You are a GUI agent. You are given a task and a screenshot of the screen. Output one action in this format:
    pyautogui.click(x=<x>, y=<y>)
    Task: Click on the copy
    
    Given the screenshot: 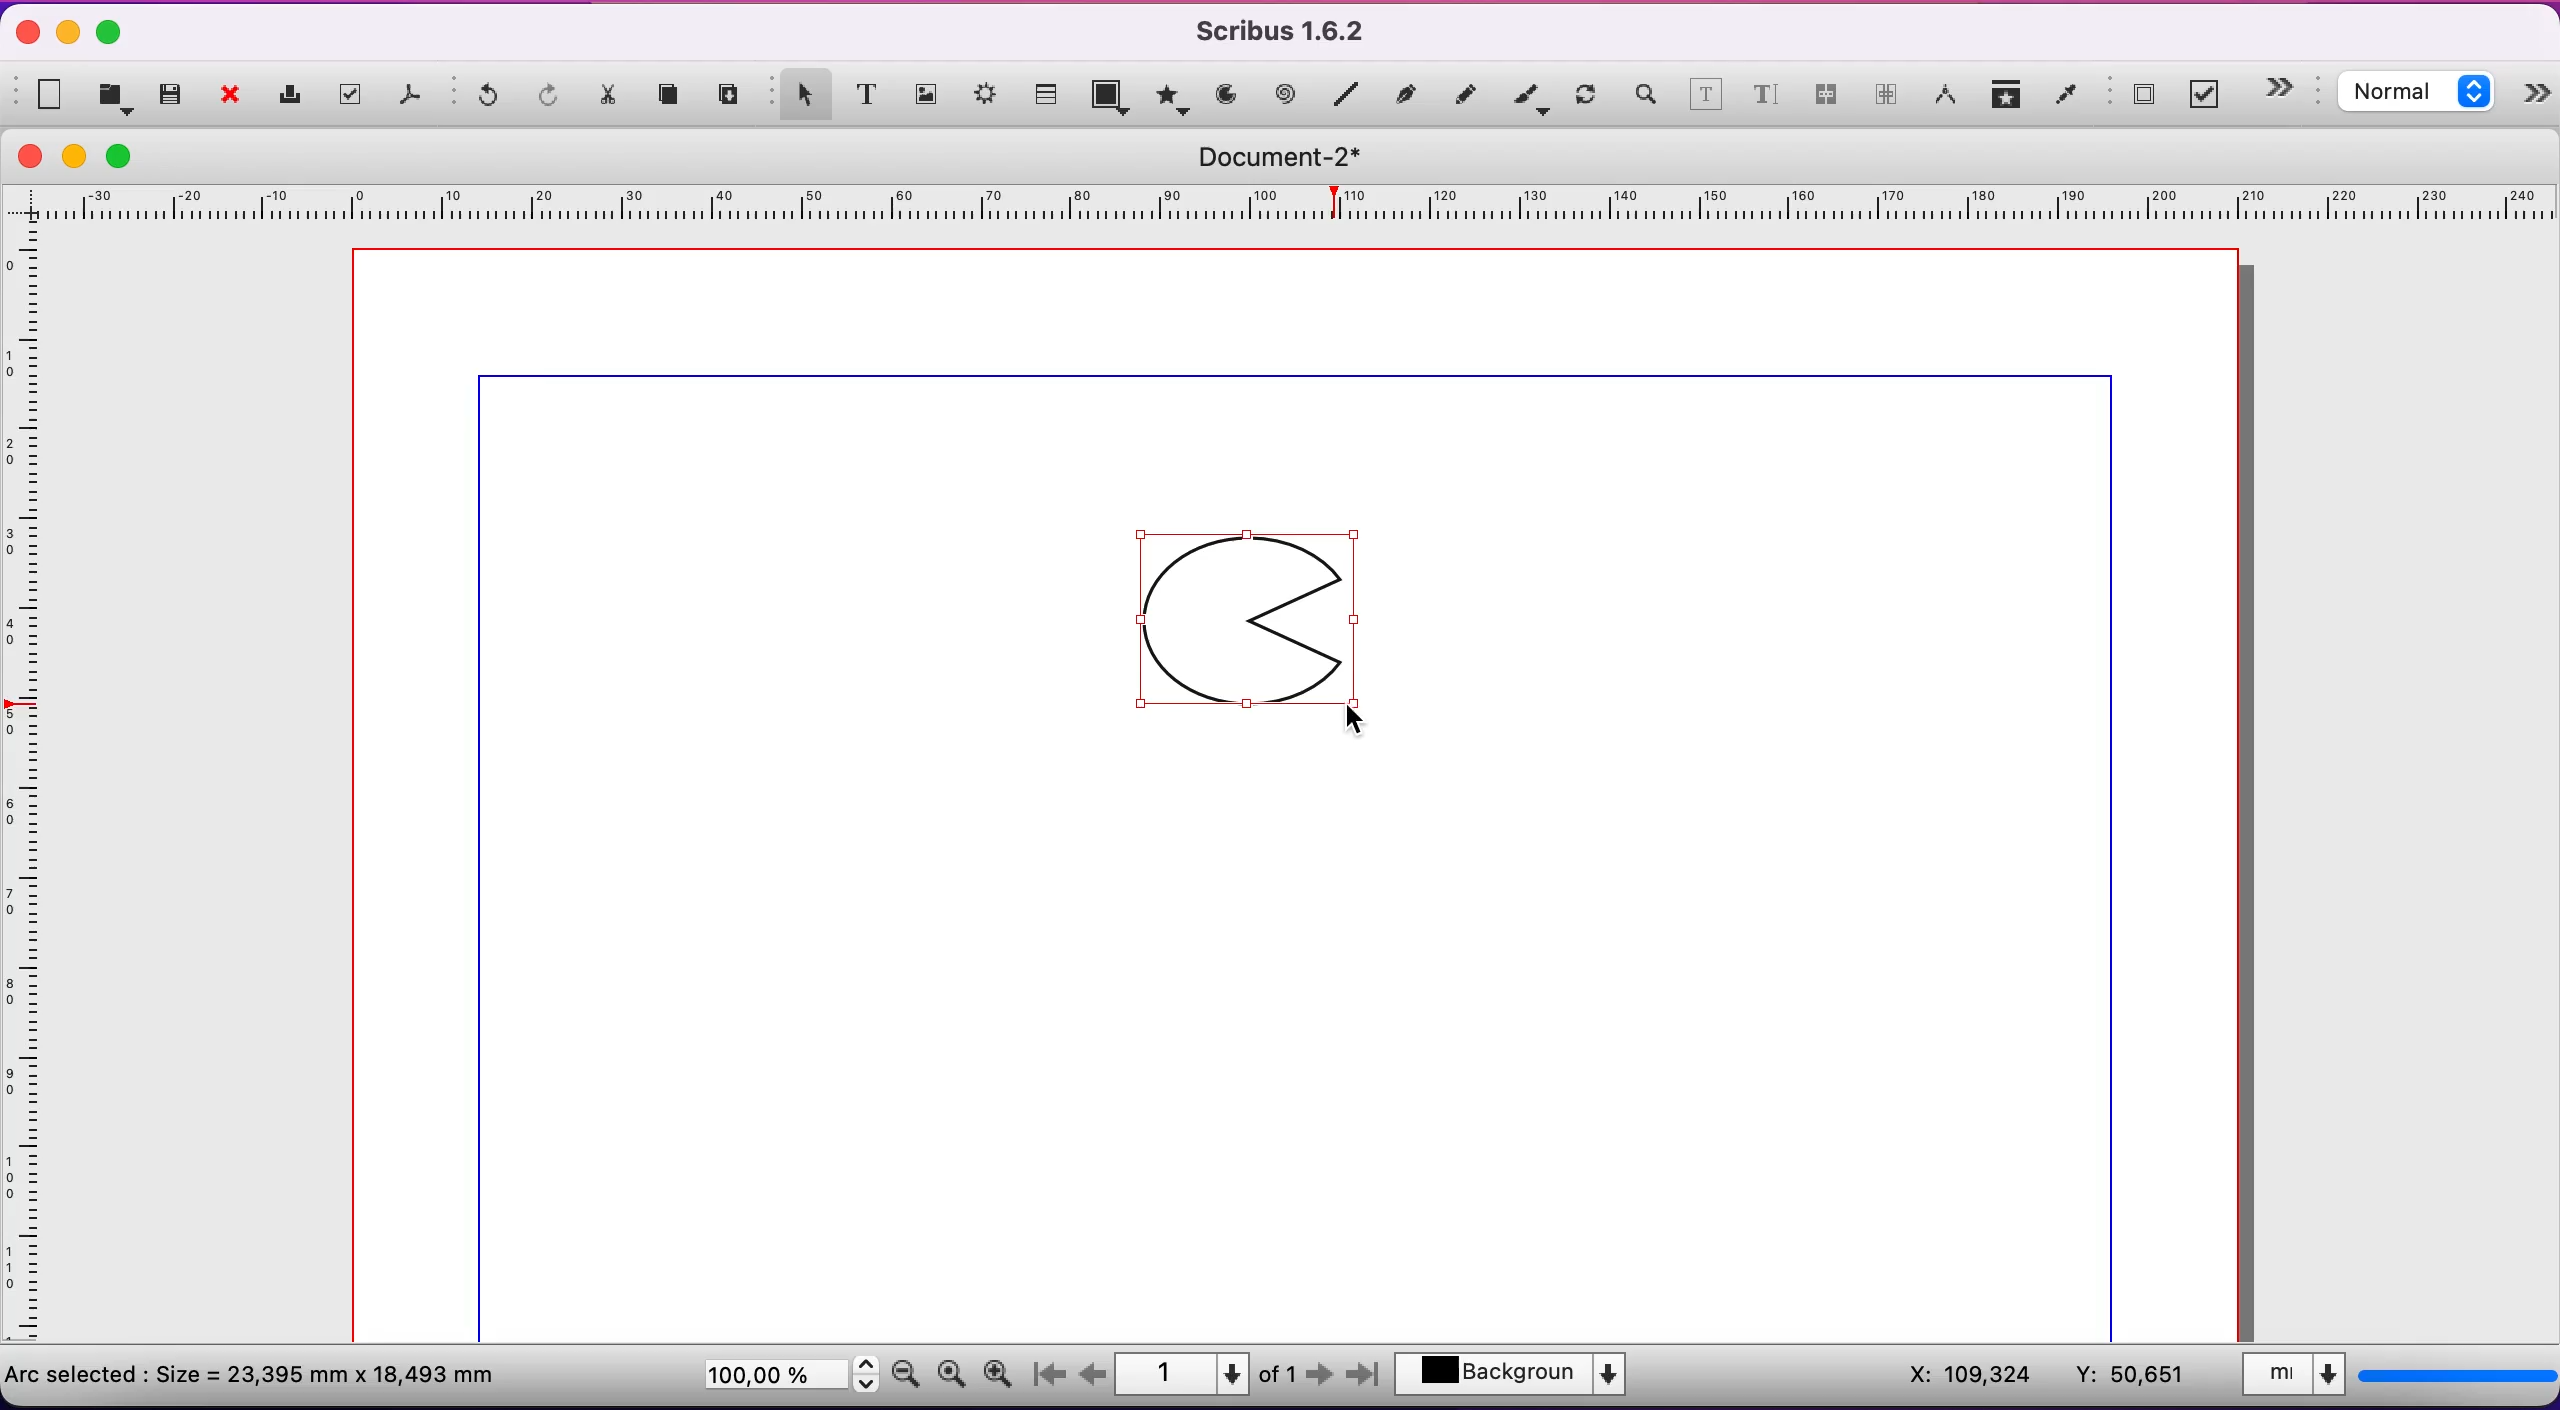 What is the action you would take?
    pyautogui.click(x=674, y=97)
    